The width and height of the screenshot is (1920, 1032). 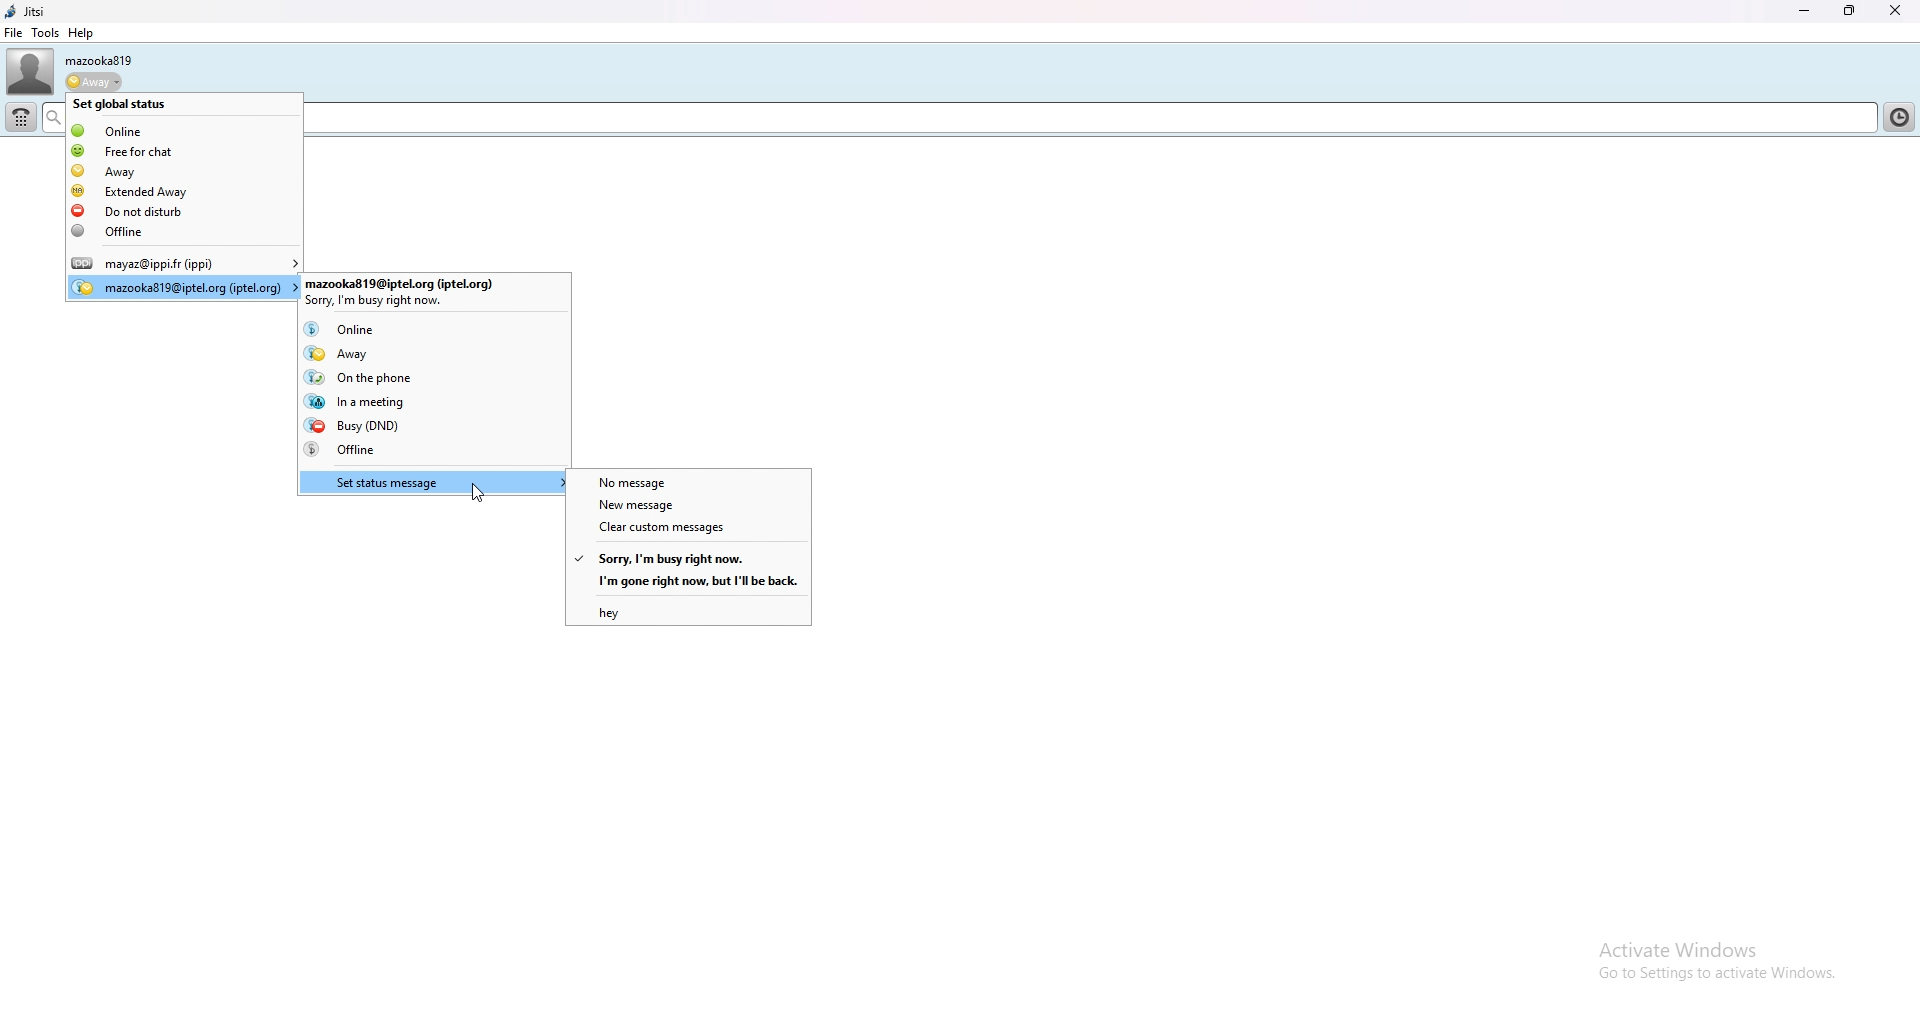 I want to click on online, so click(x=434, y=327).